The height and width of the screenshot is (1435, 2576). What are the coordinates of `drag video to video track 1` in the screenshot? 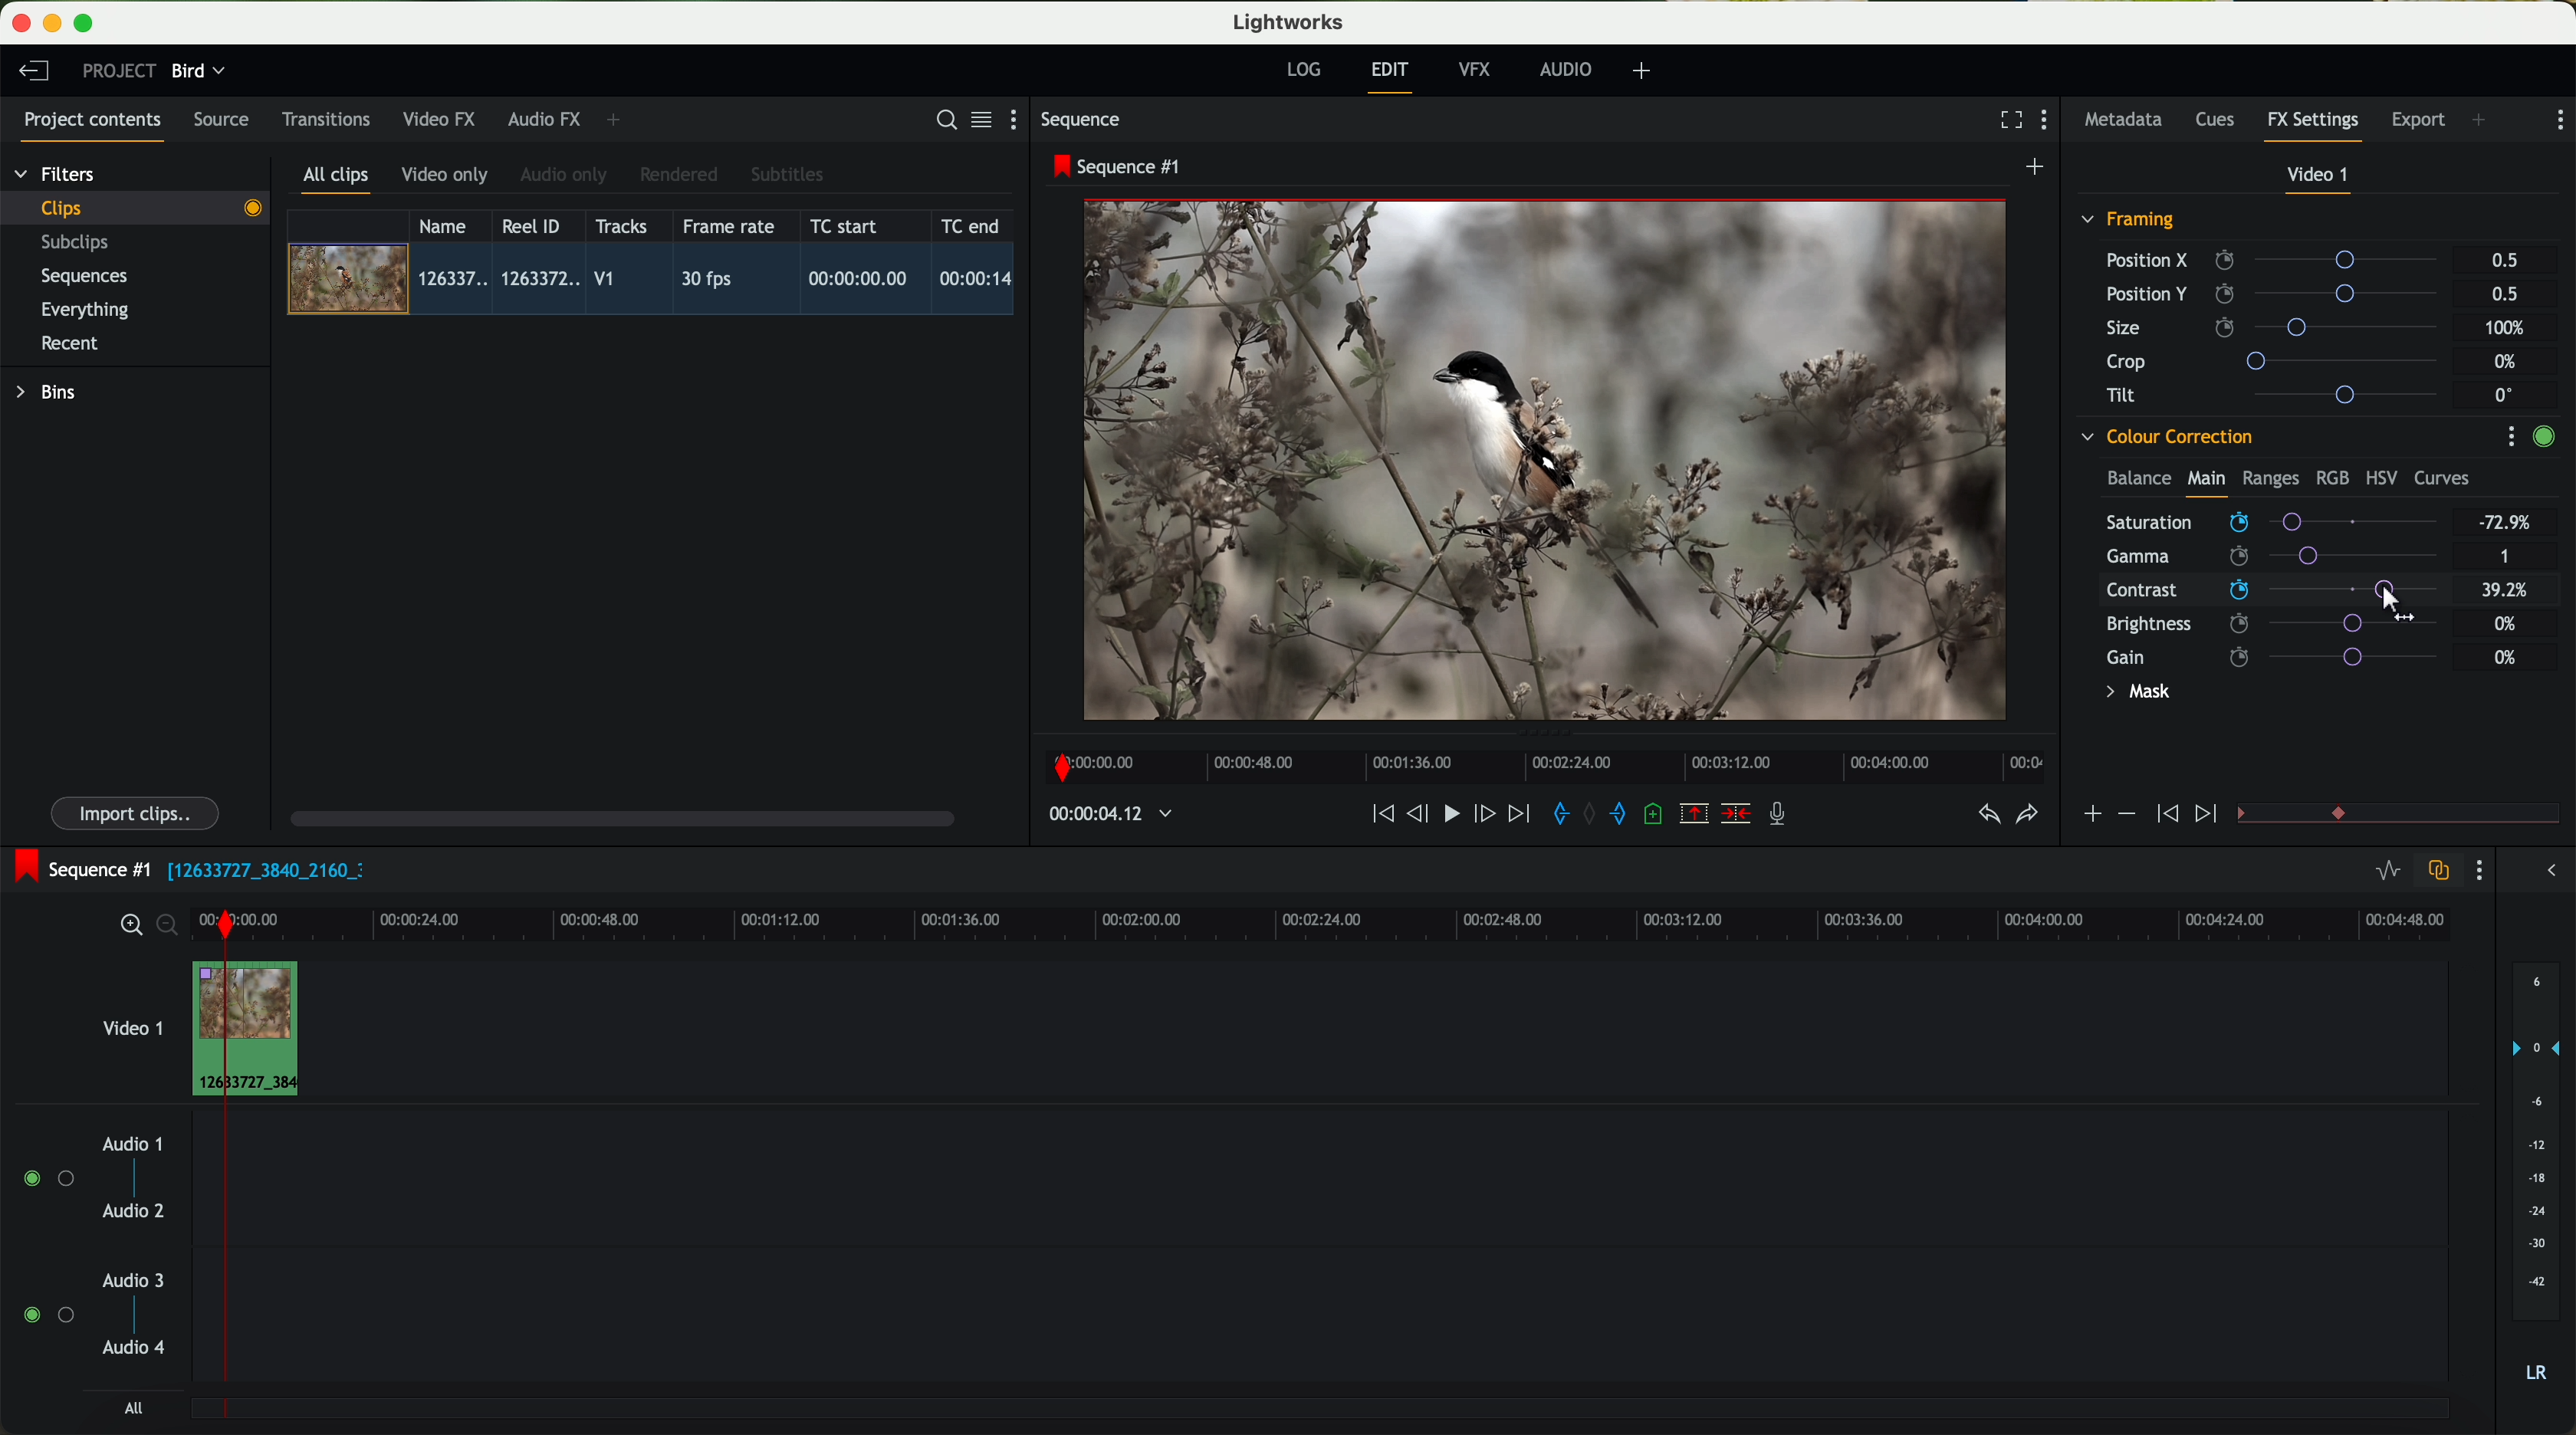 It's located at (254, 1030).